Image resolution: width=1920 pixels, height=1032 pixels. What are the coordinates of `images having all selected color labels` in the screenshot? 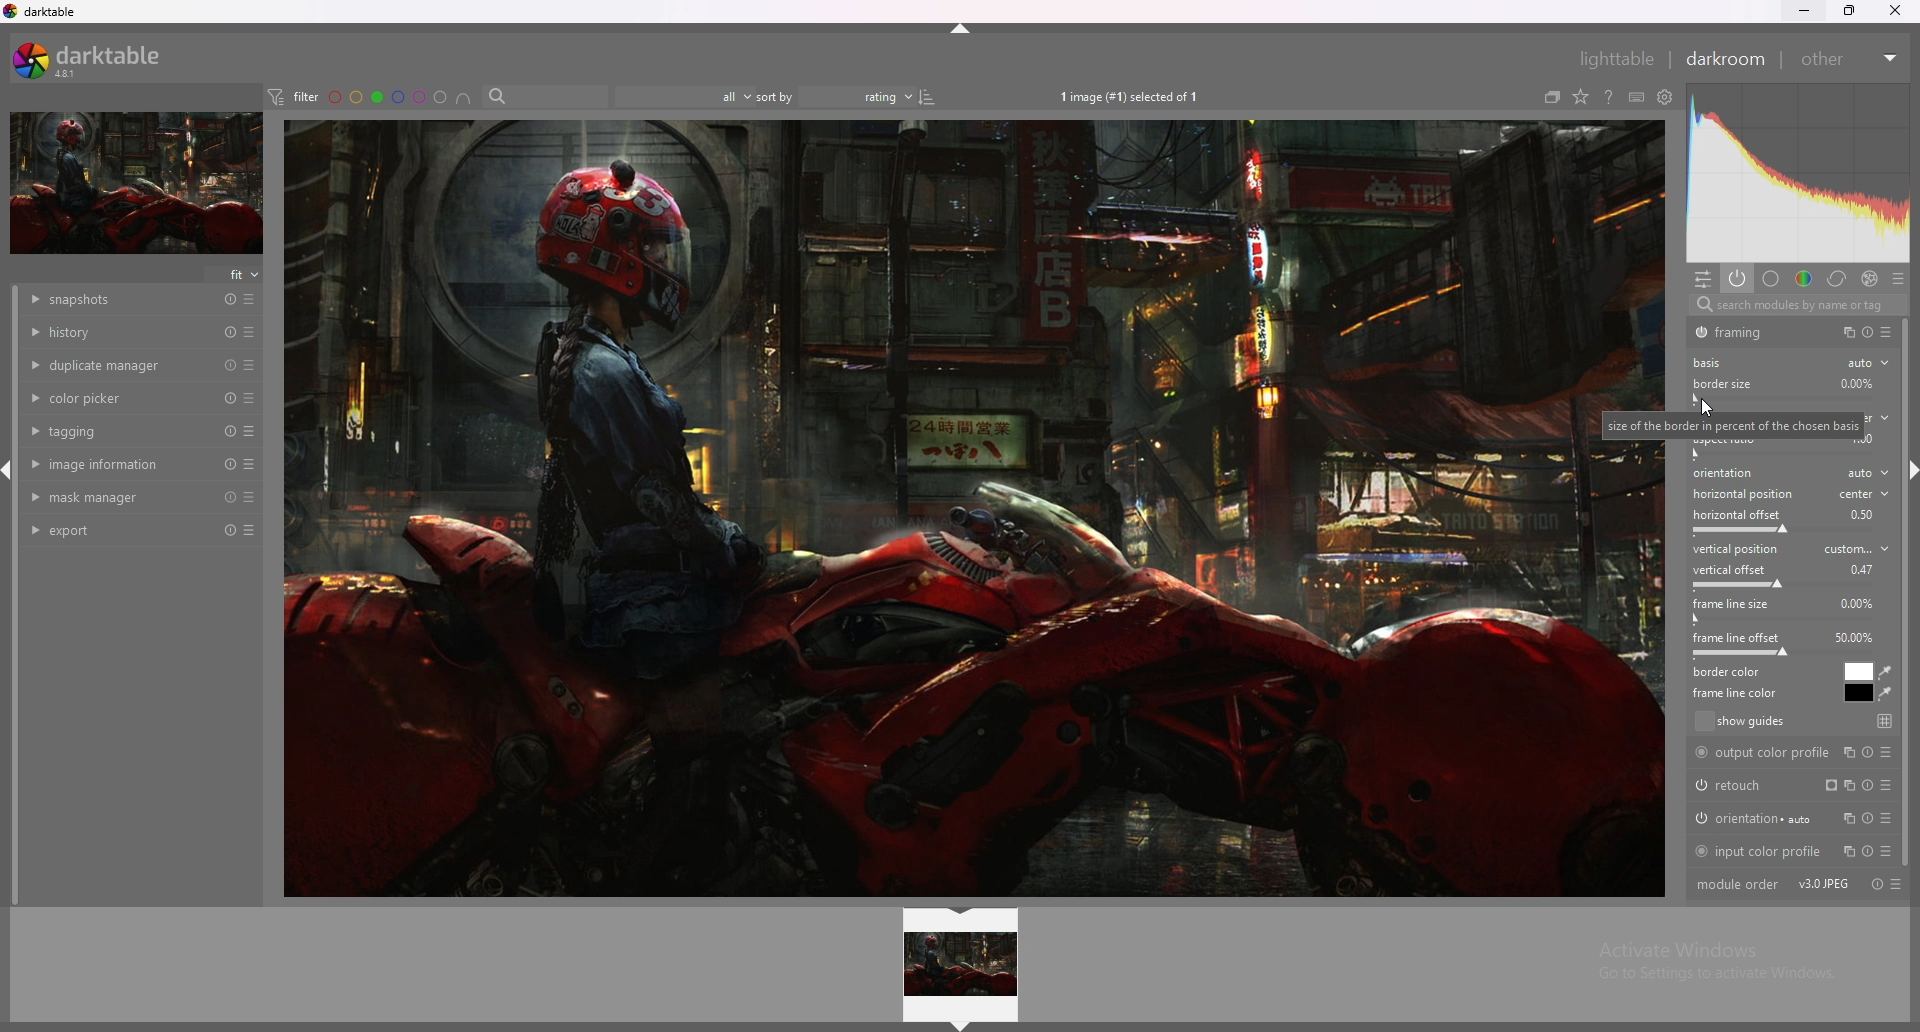 It's located at (463, 97).